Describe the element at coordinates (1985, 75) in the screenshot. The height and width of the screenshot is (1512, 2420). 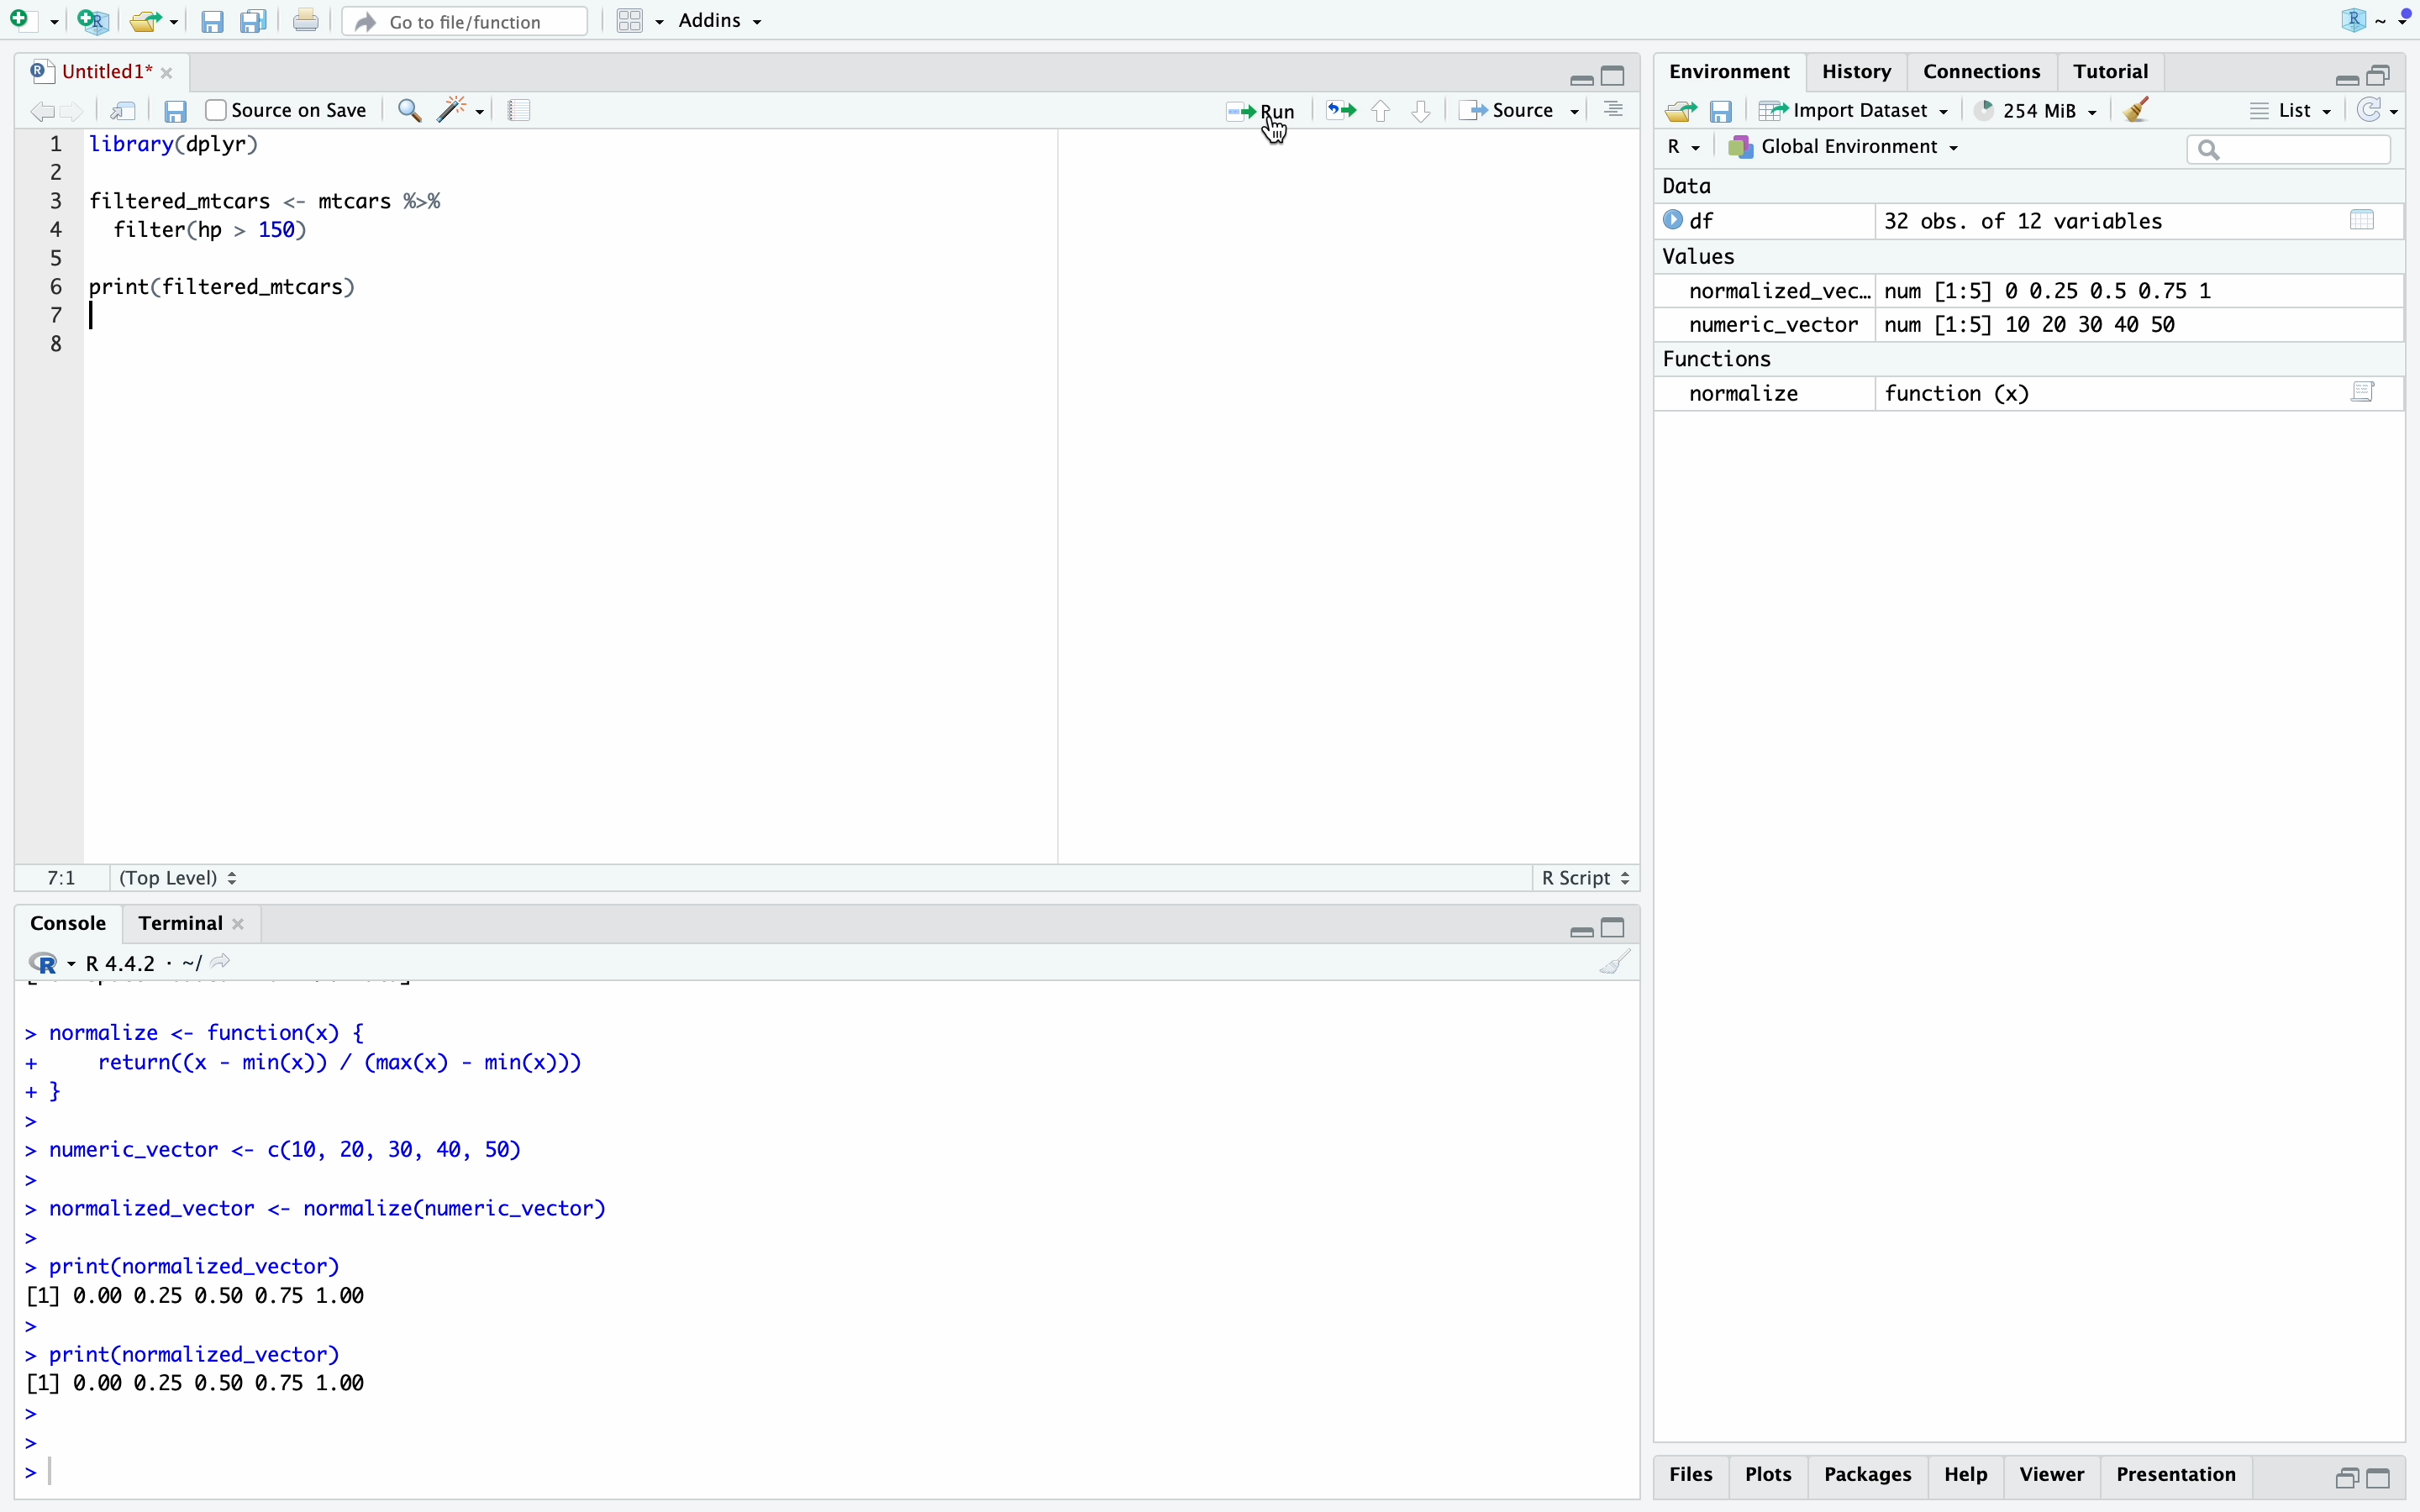
I see `Connections` at that location.